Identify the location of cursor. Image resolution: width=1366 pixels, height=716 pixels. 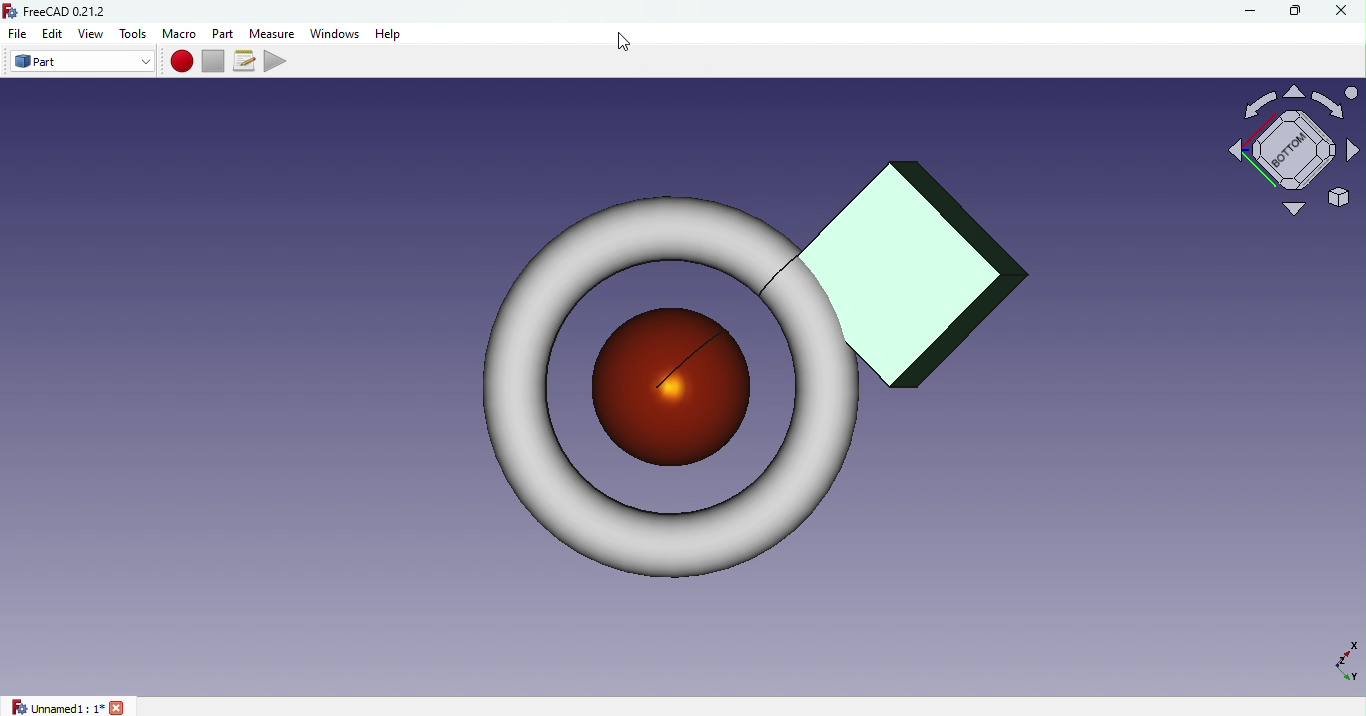
(631, 44).